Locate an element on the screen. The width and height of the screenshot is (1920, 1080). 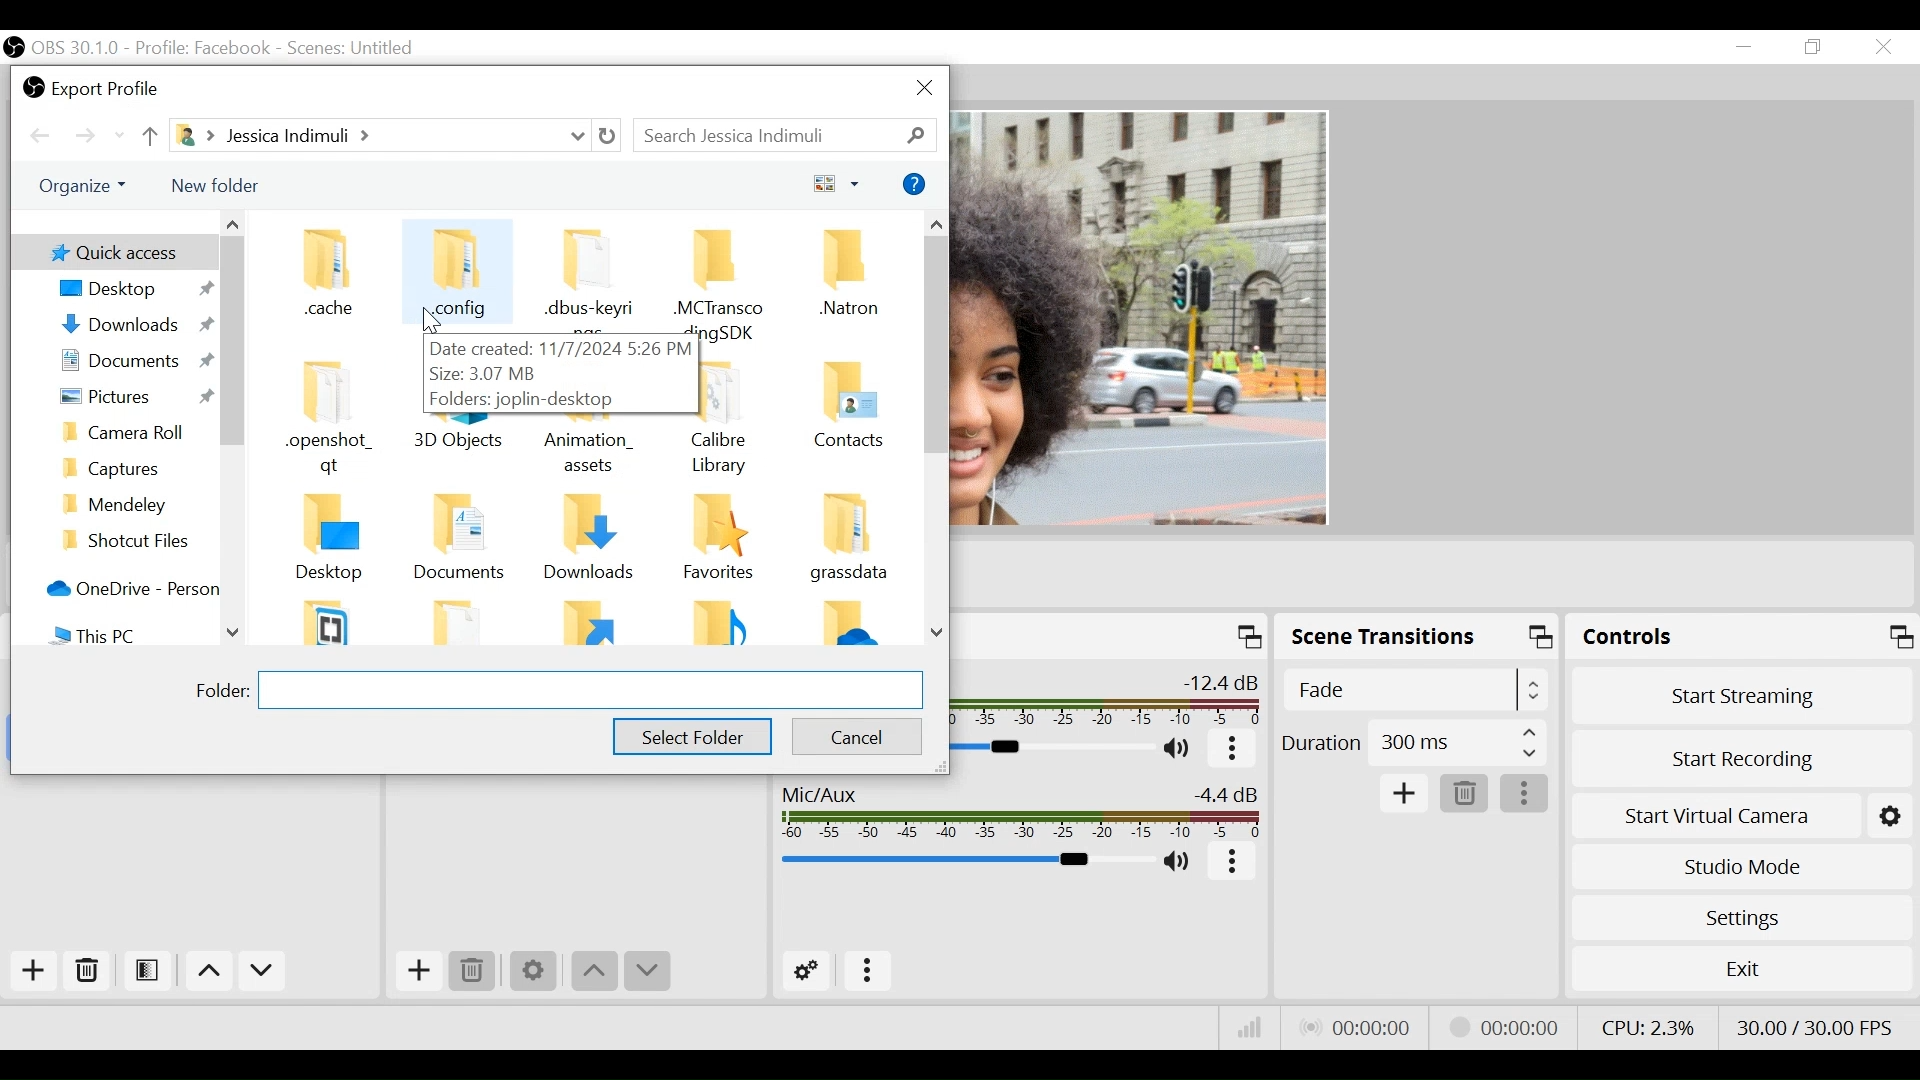
Folder is located at coordinates (719, 622).